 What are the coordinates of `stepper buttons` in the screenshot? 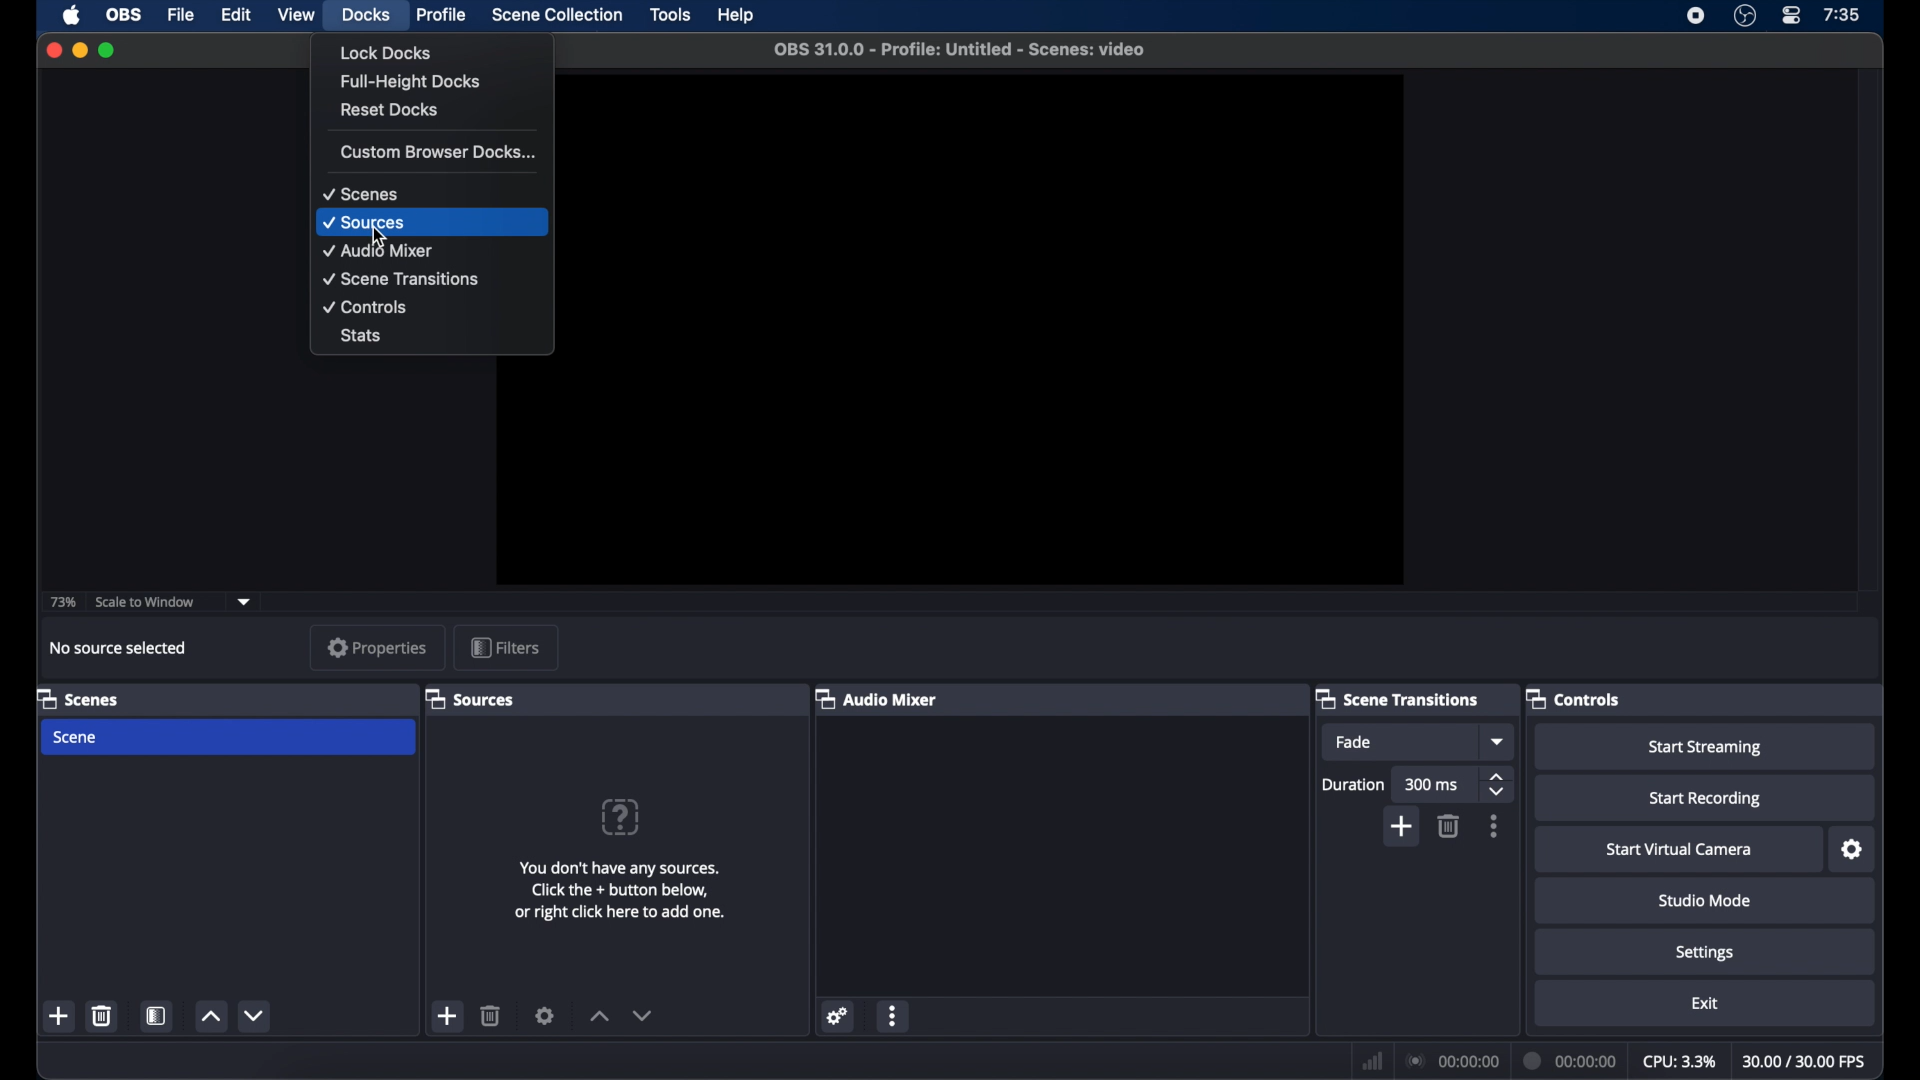 It's located at (1496, 783).